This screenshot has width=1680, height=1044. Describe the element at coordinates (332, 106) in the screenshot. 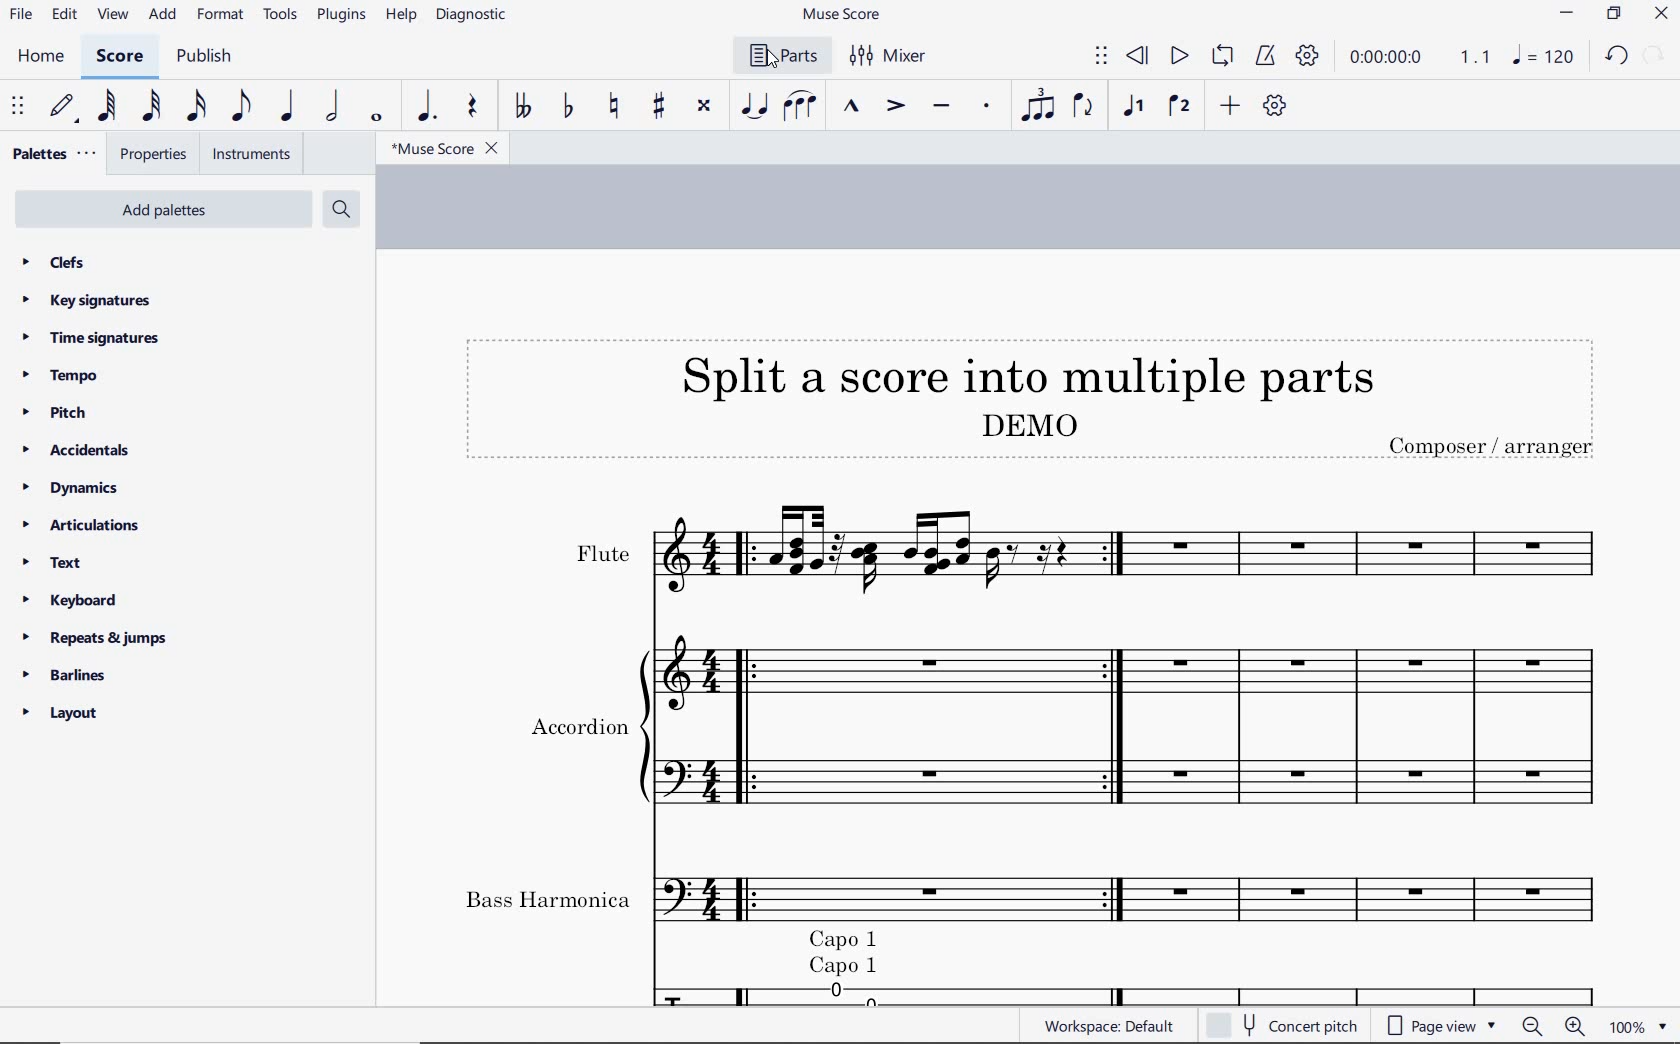

I see `half note` at that location.